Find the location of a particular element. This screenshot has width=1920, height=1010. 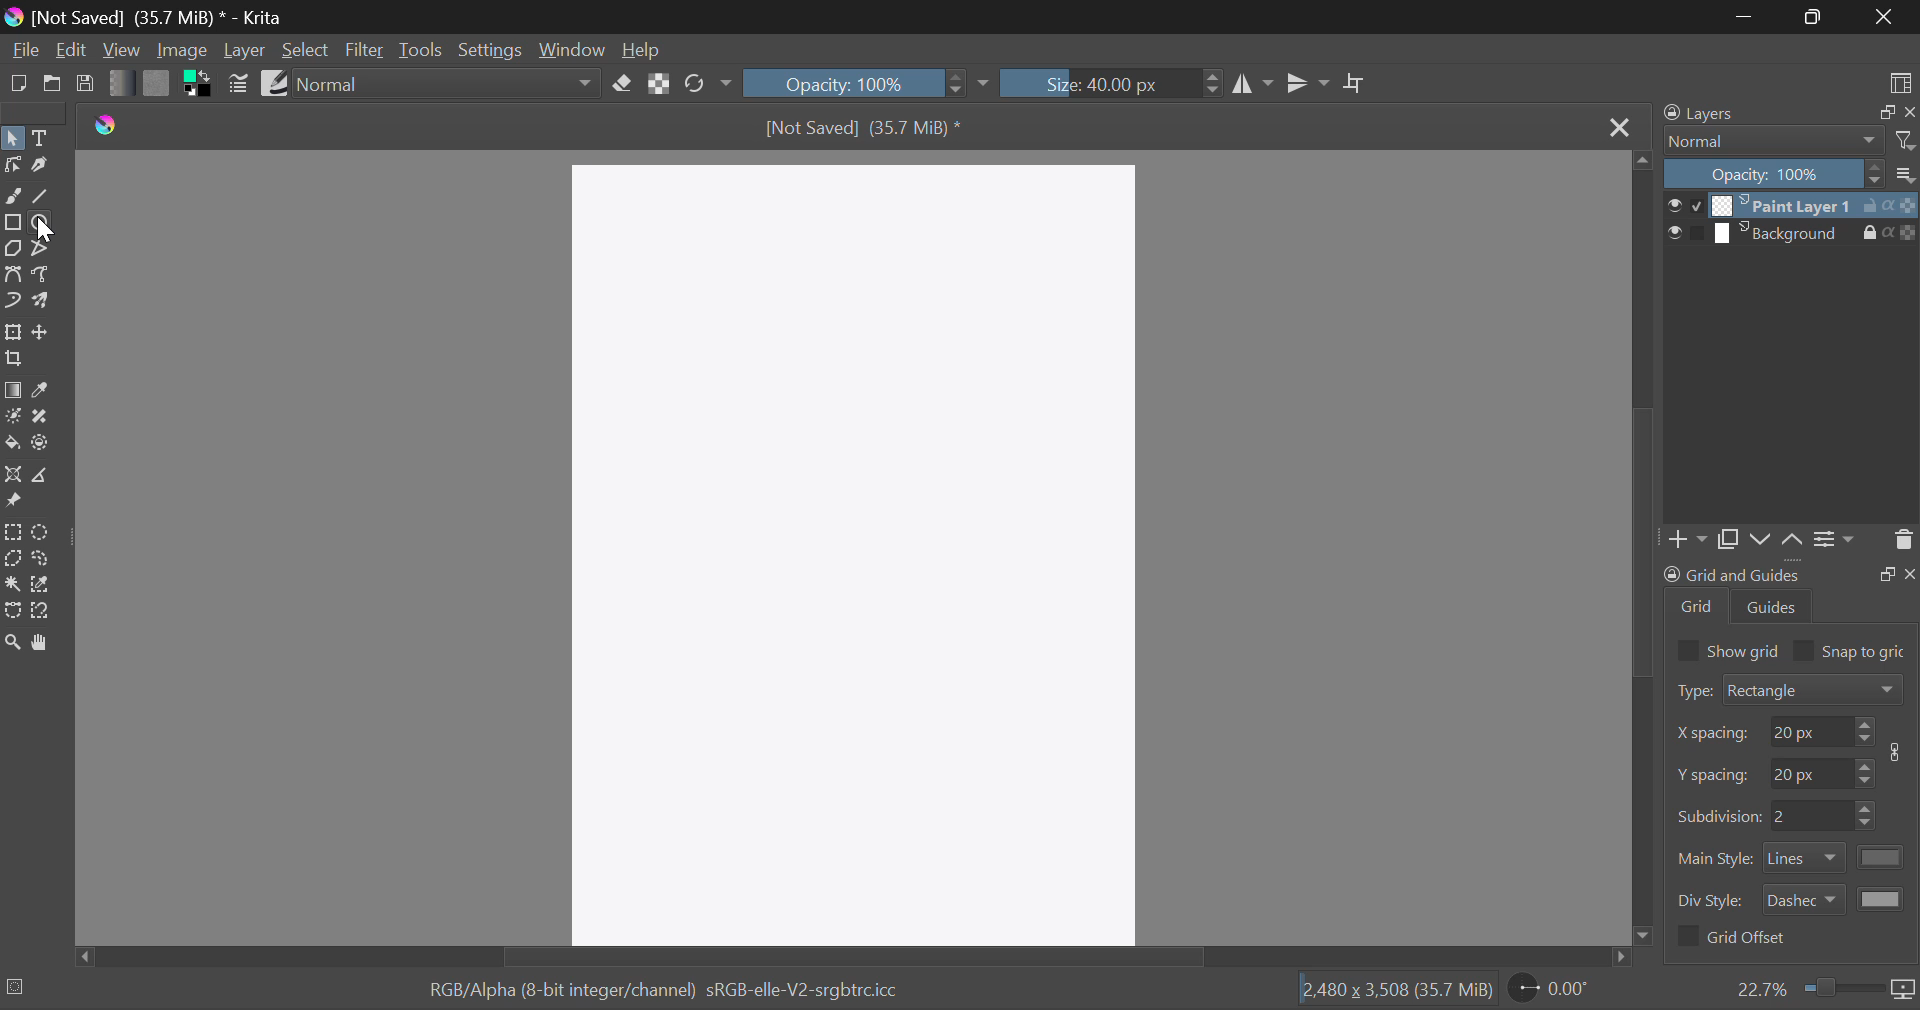

Circular Selection is located at coordinates (42, 531).